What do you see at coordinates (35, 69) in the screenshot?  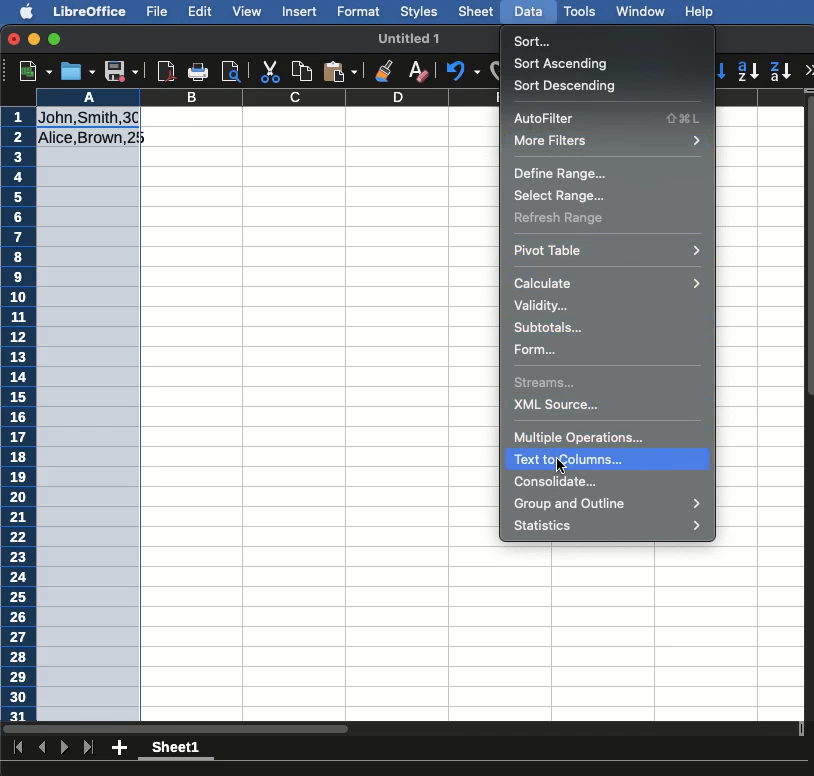 I see `New` at bounding box center [35, 69].